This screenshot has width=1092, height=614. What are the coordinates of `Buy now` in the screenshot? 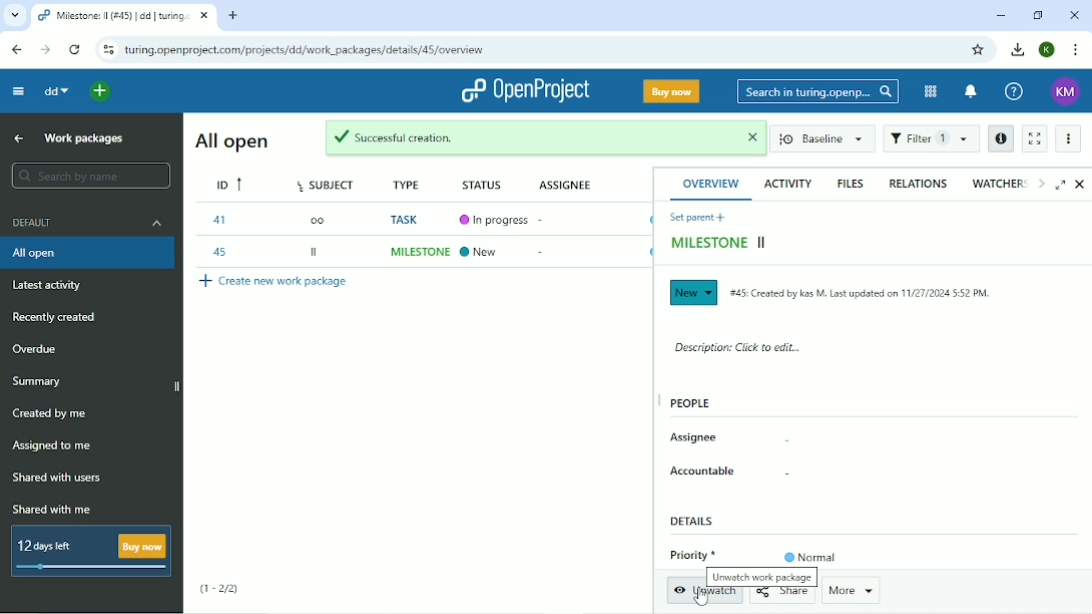 It's located at (671, 91).